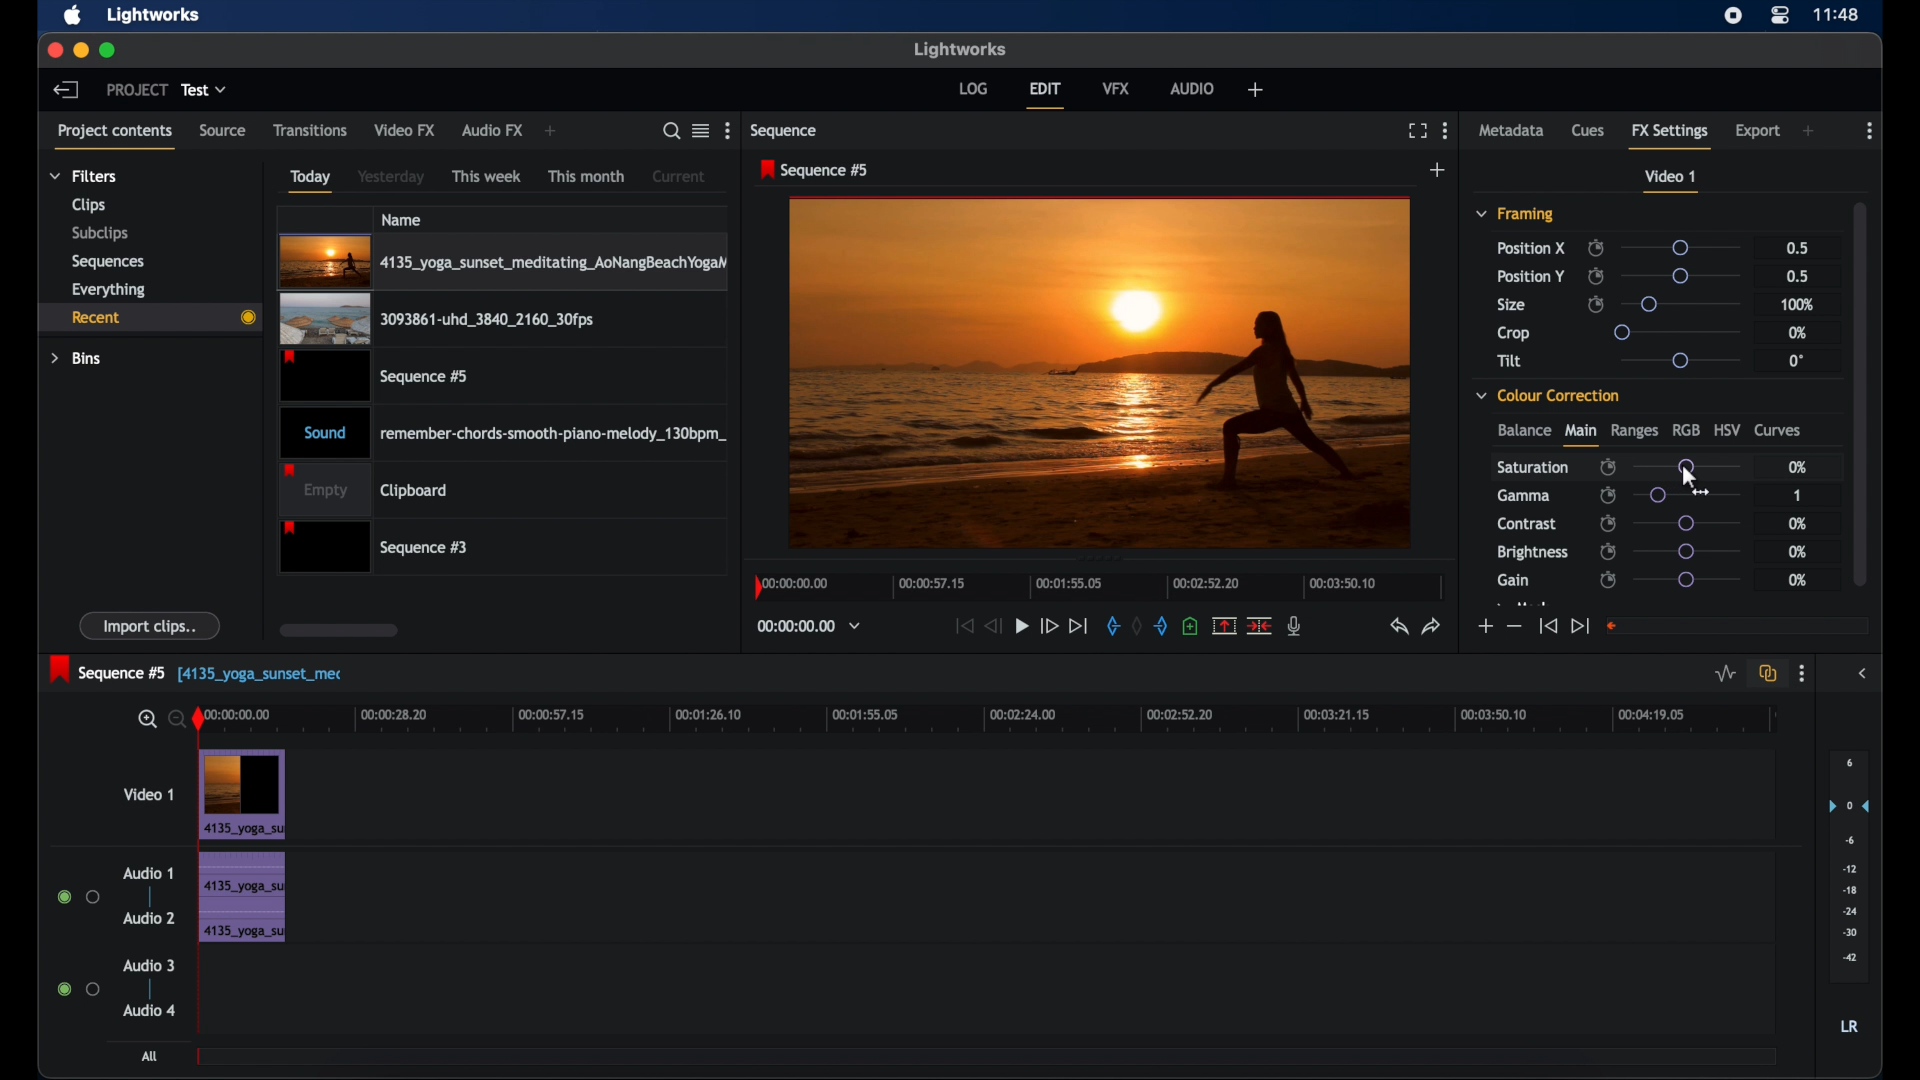 The height and width of the screenshot is (1080, 1920). What do you see at coordinates (1432, 626) in the screenshot?
I see `redo` at bounding box center [1432, 626].